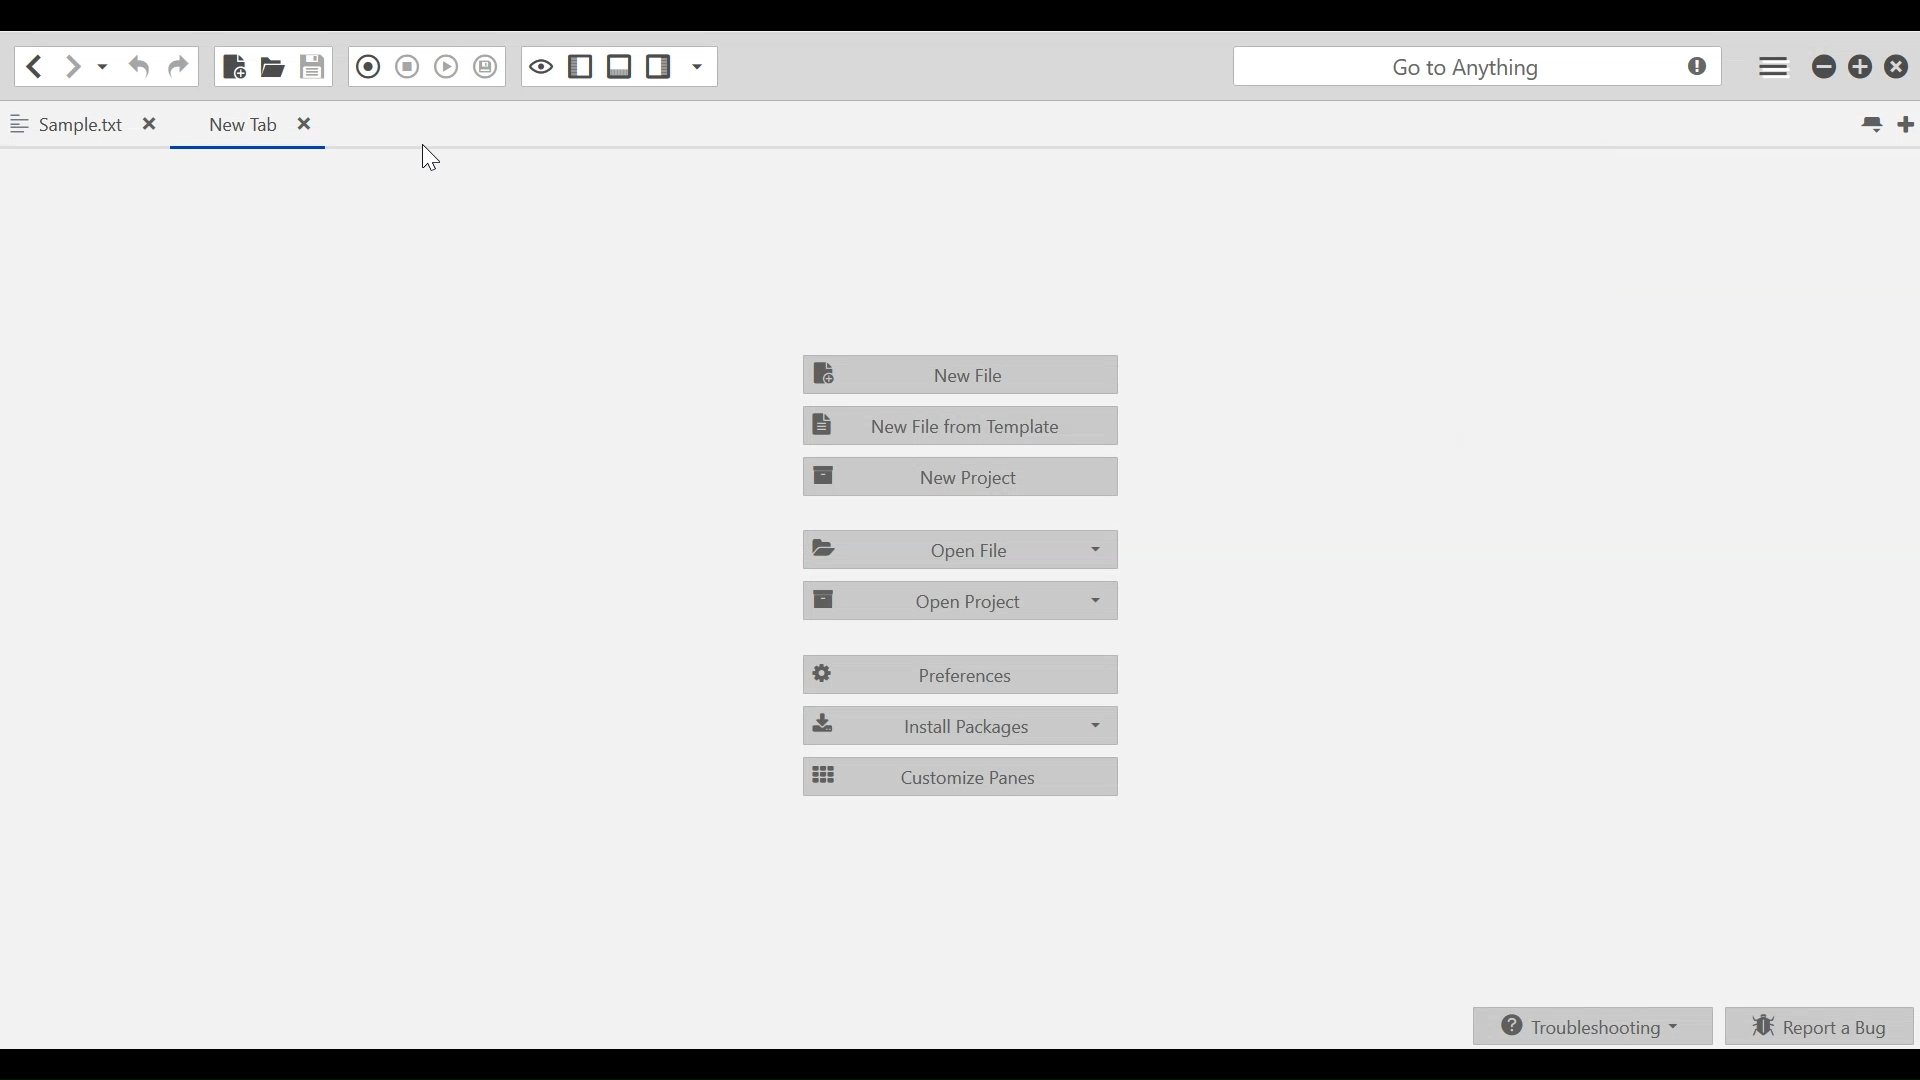 This screenshot has width=1920, height=1080. I want to click on Toggle Focus Mode, so click(542, 67).